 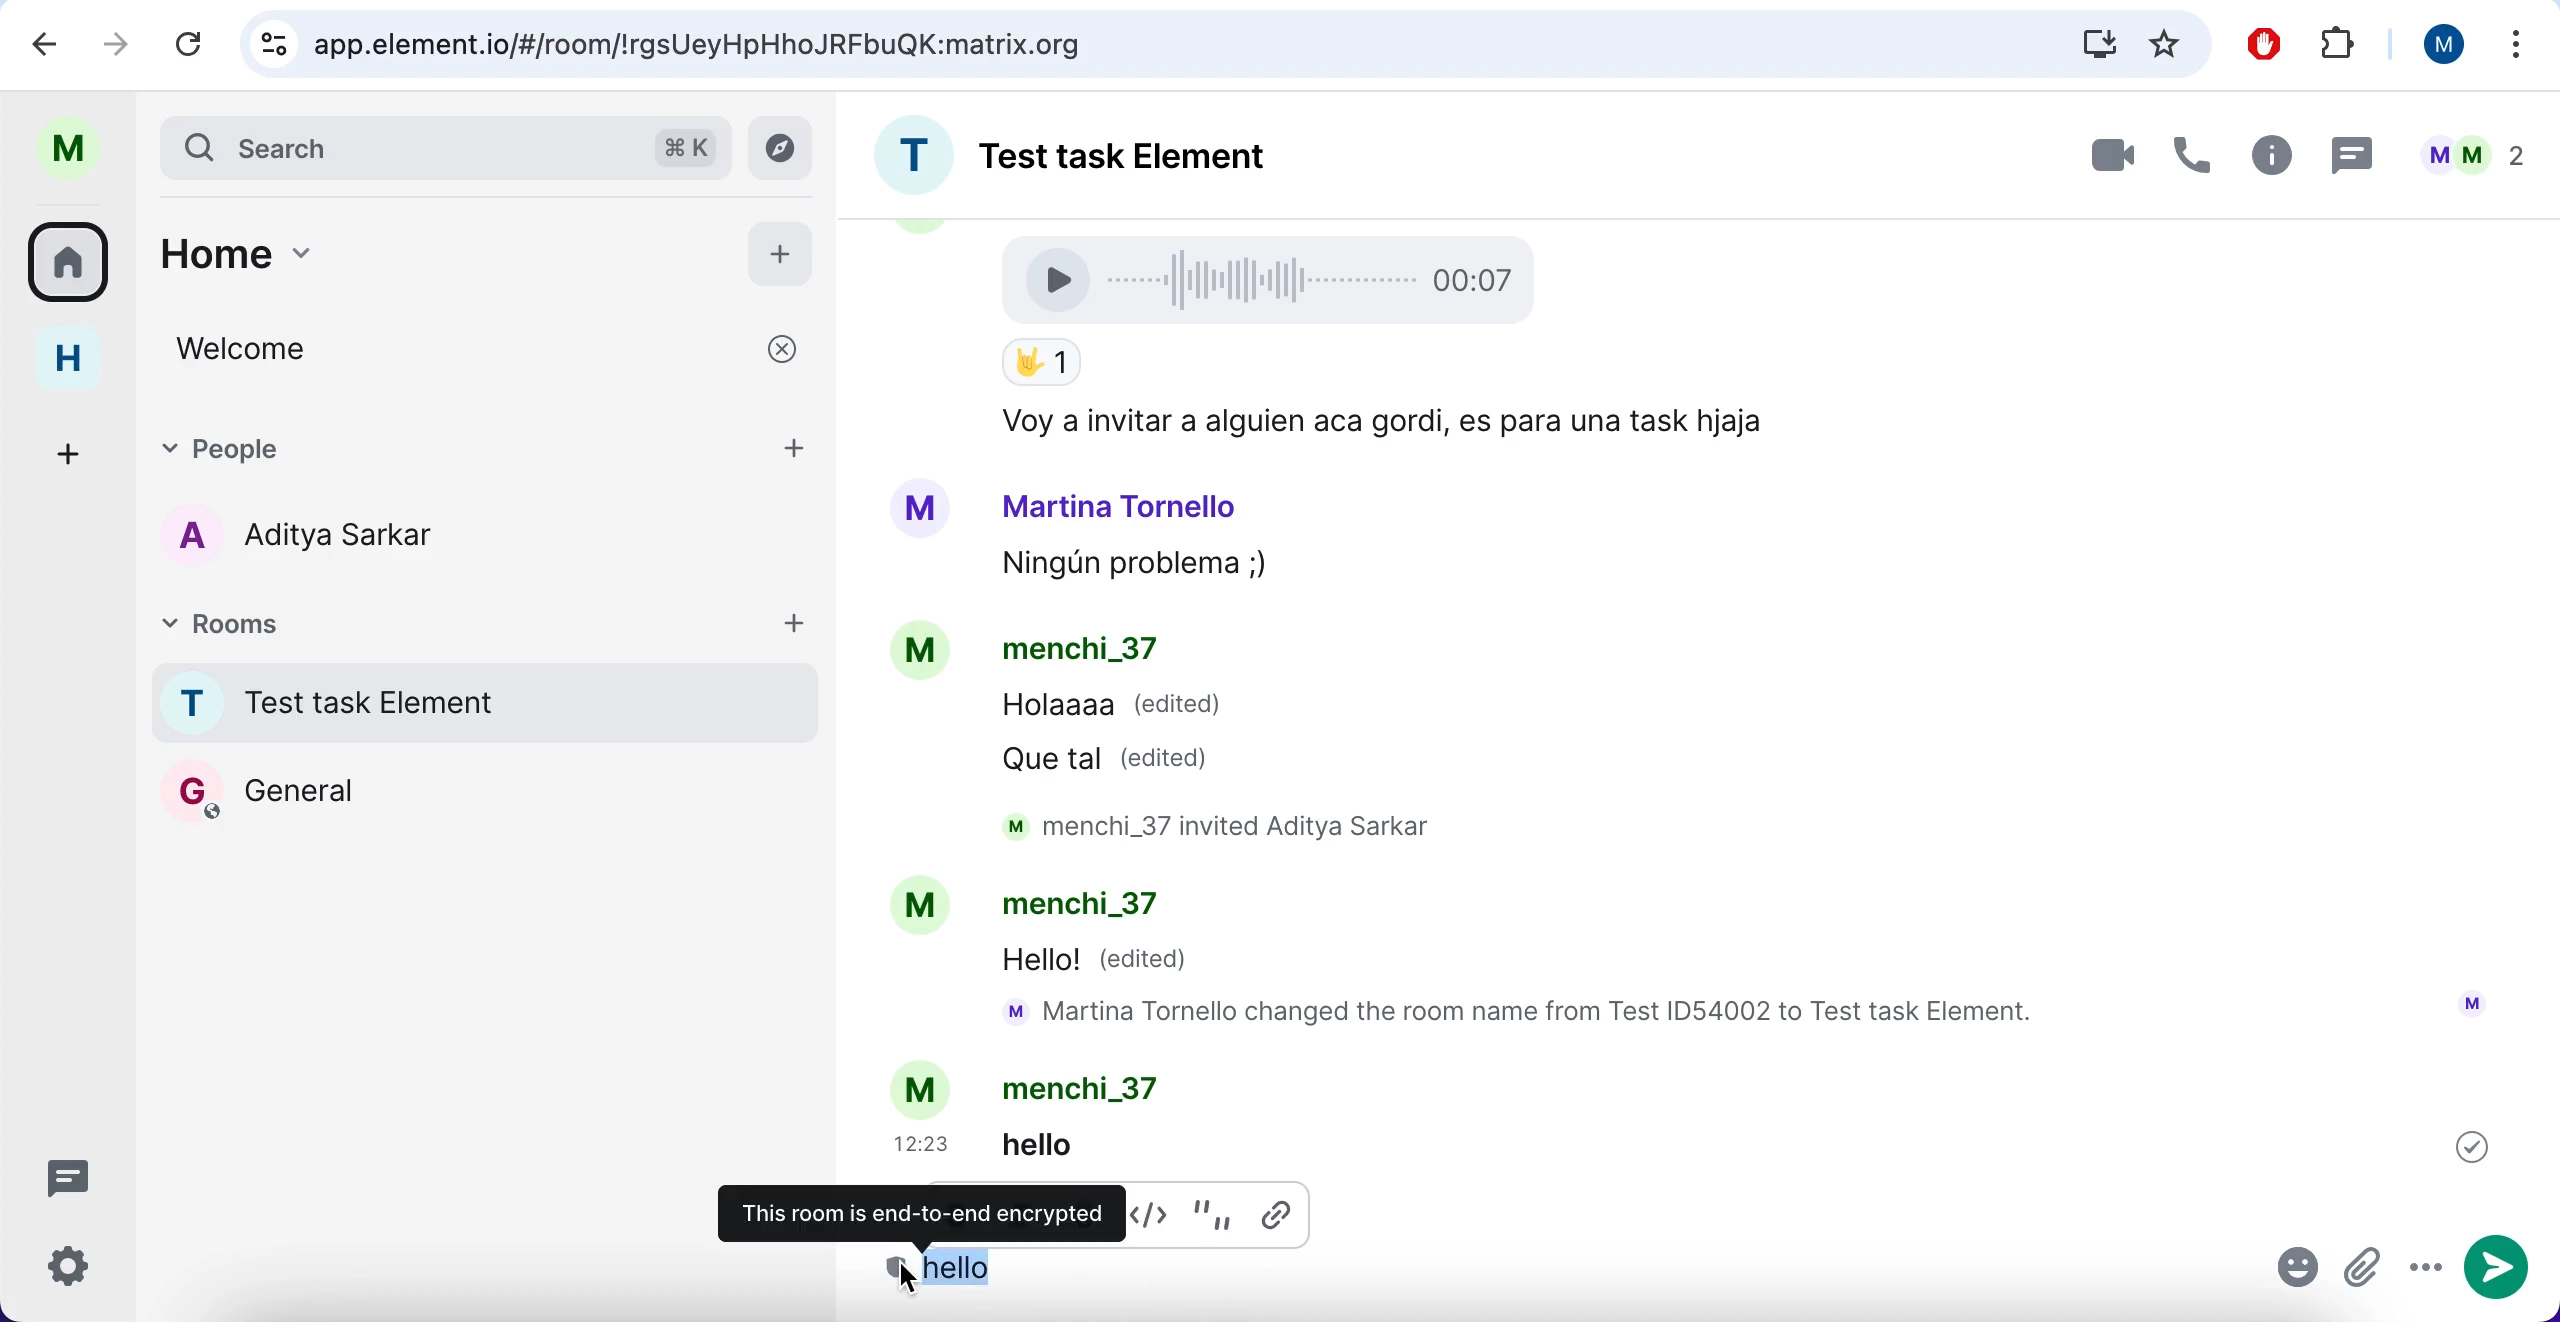 What do you see at coordinates (1091, 1088) in the screenshot?
I see `menchi_37` at bounding box center [1091, 1088].